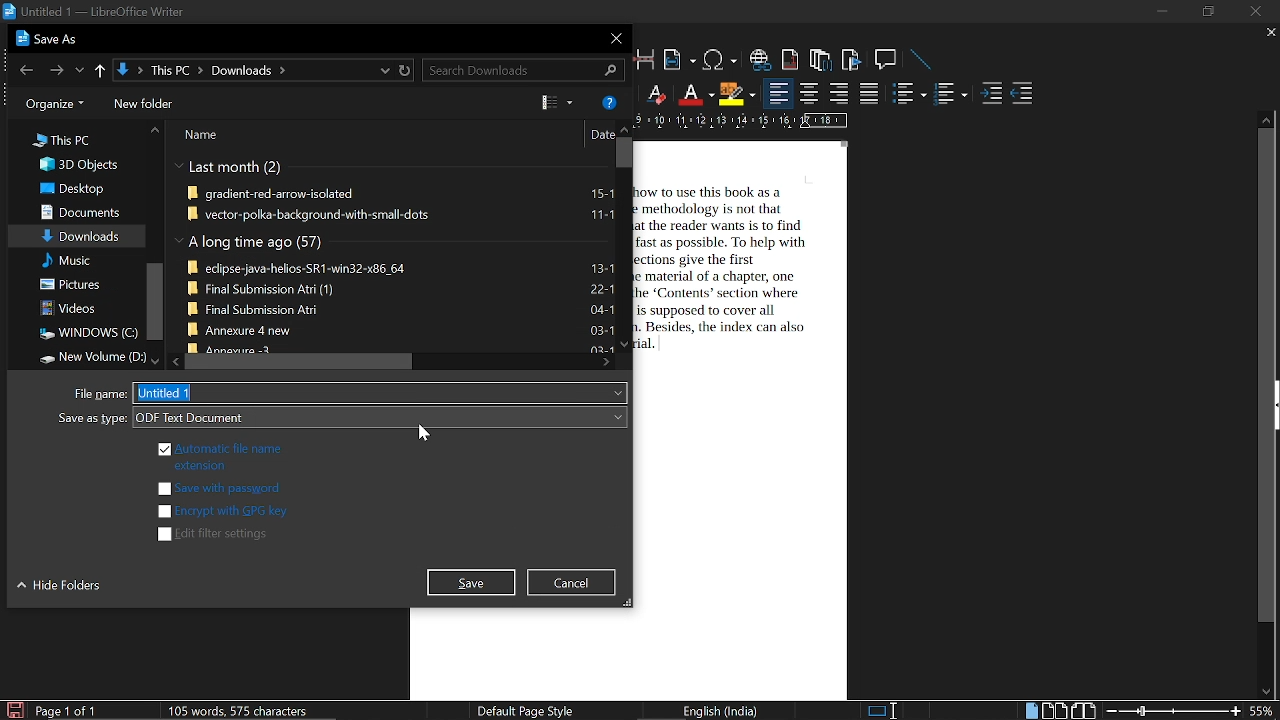  Describe the element at coordinates (622, 152) in the screenshot. I see `vertical scrollbar` at that location.